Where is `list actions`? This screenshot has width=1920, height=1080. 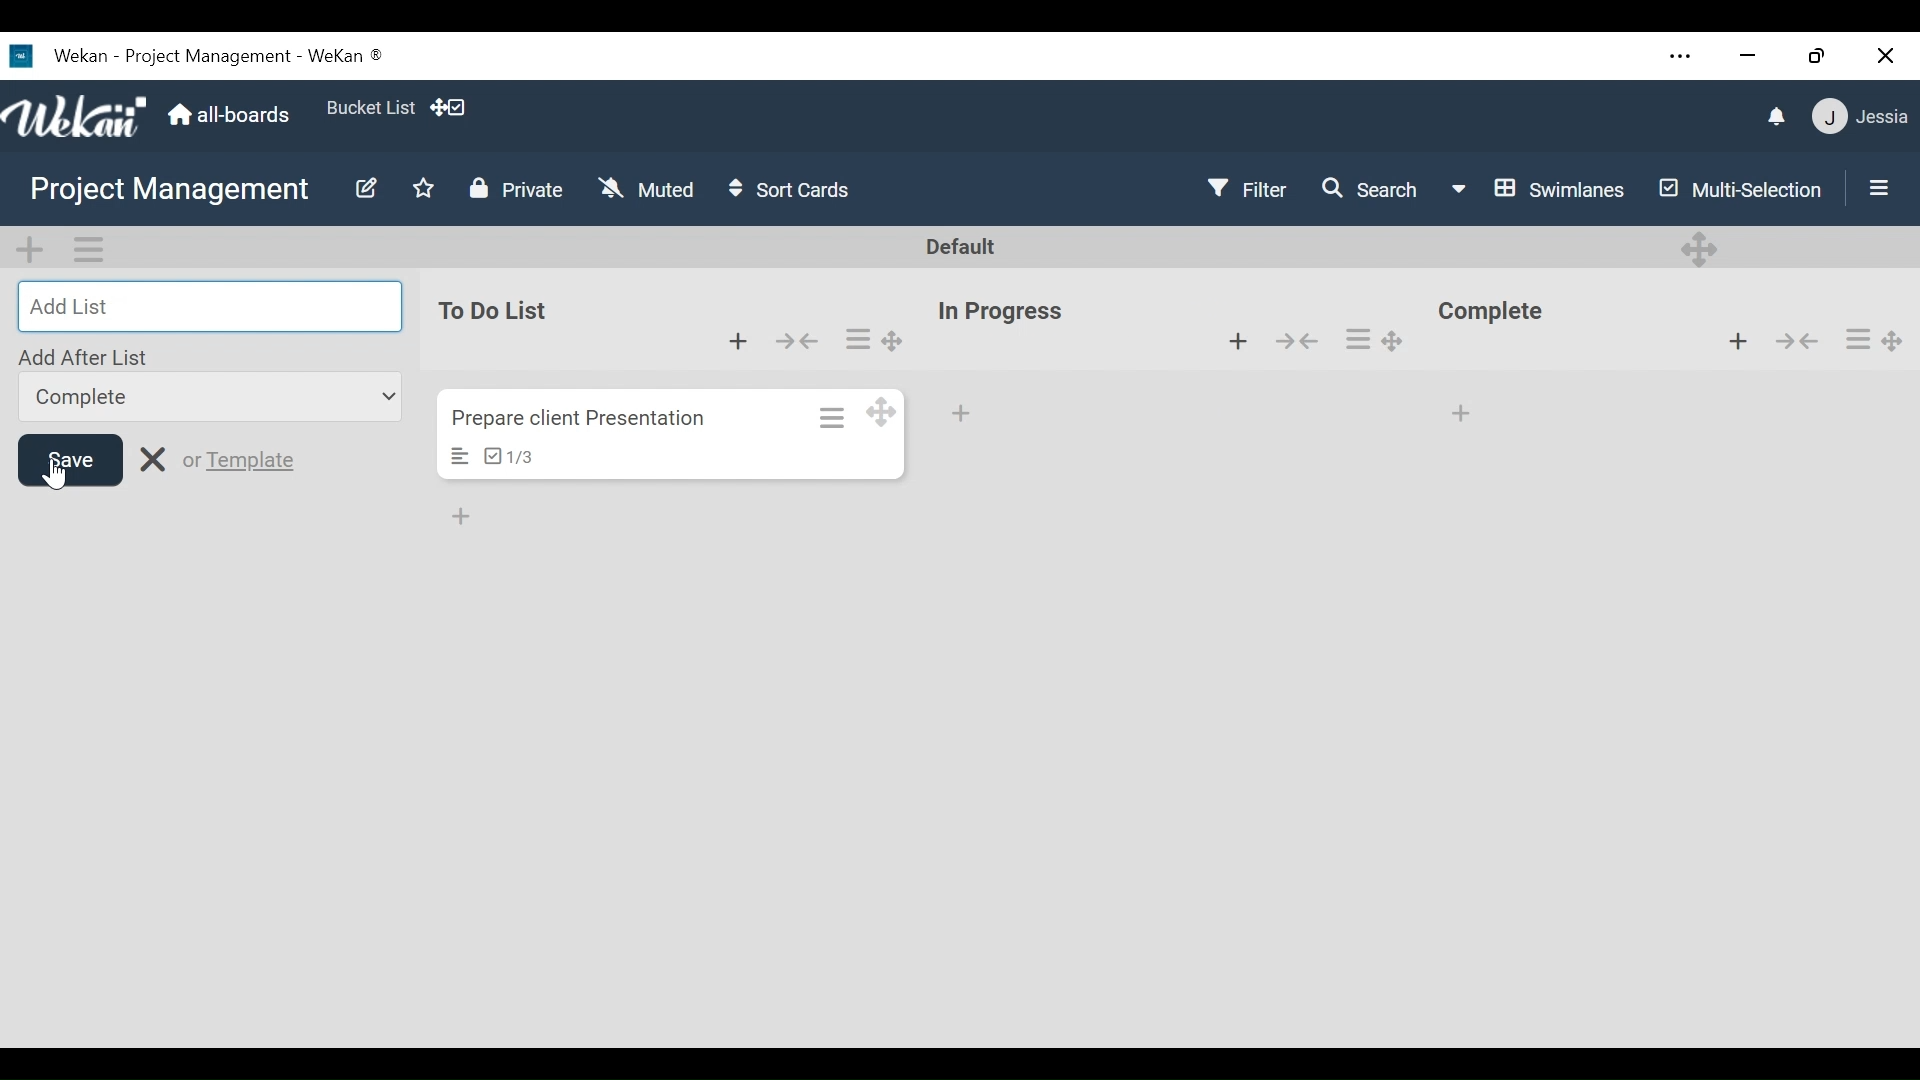
list actions is located at coordinates (1857, 339).